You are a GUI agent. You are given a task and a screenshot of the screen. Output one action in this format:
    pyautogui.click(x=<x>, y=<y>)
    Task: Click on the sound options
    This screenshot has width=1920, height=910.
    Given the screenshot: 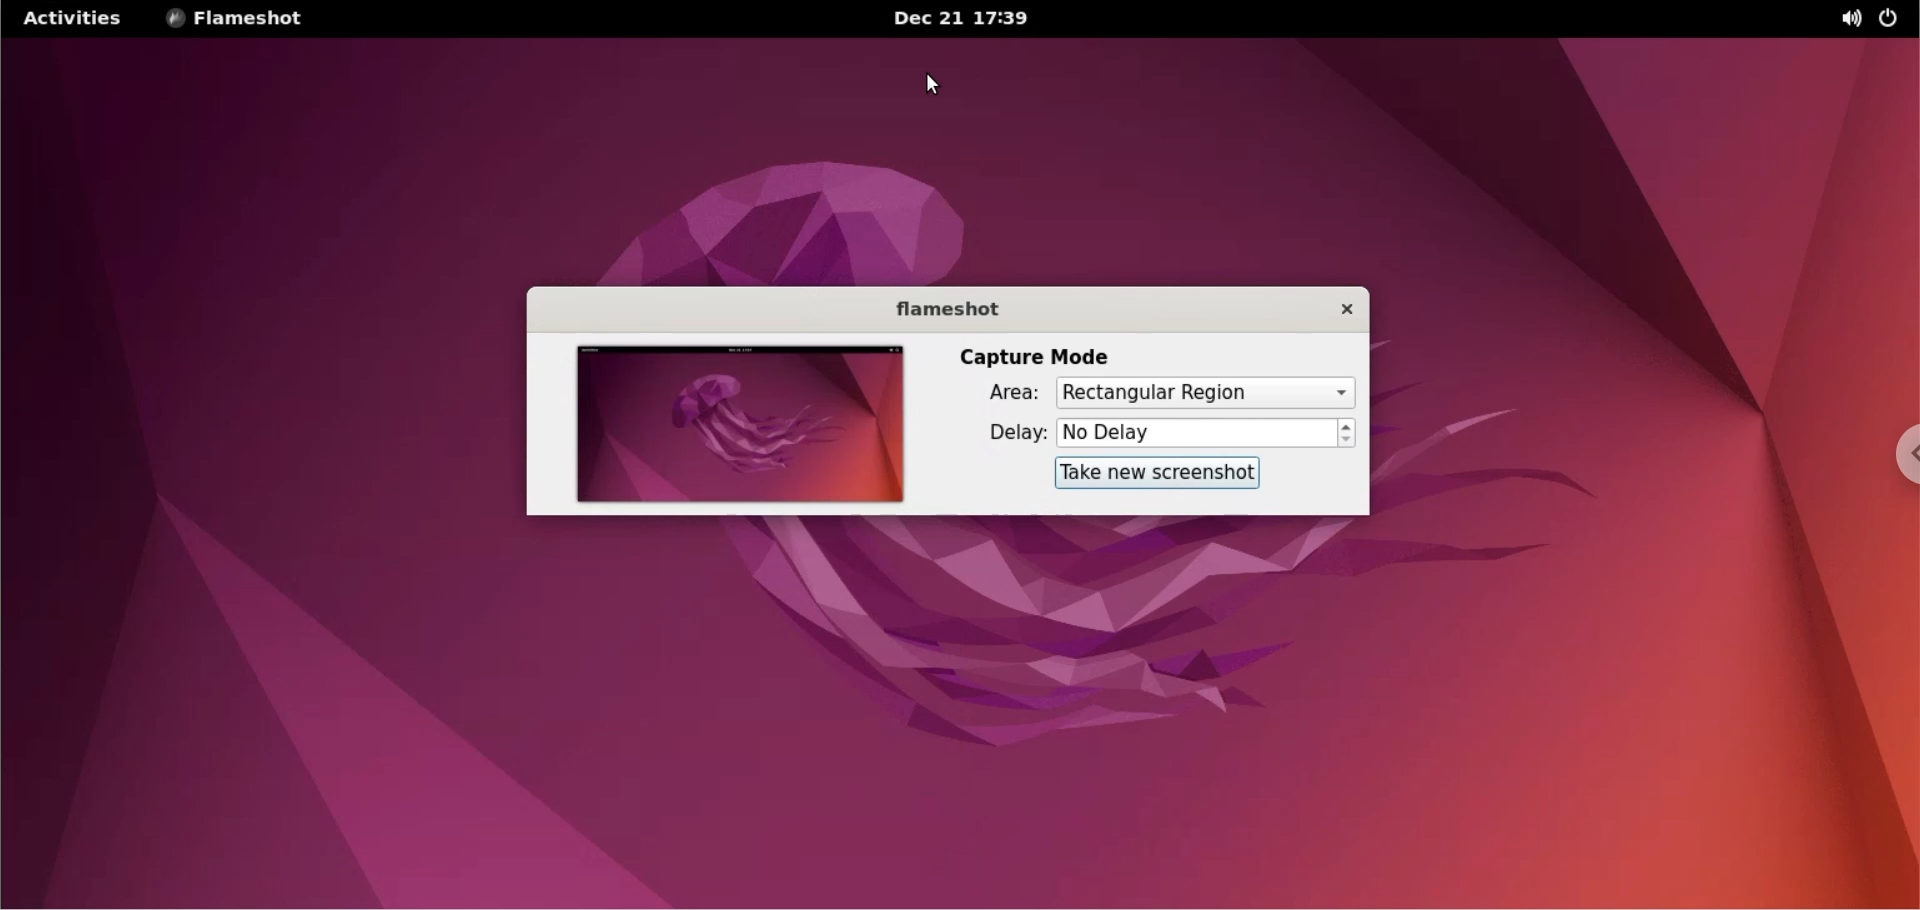 What is the action you would take?
    pyautogui.click(x=1843, y=18)
    